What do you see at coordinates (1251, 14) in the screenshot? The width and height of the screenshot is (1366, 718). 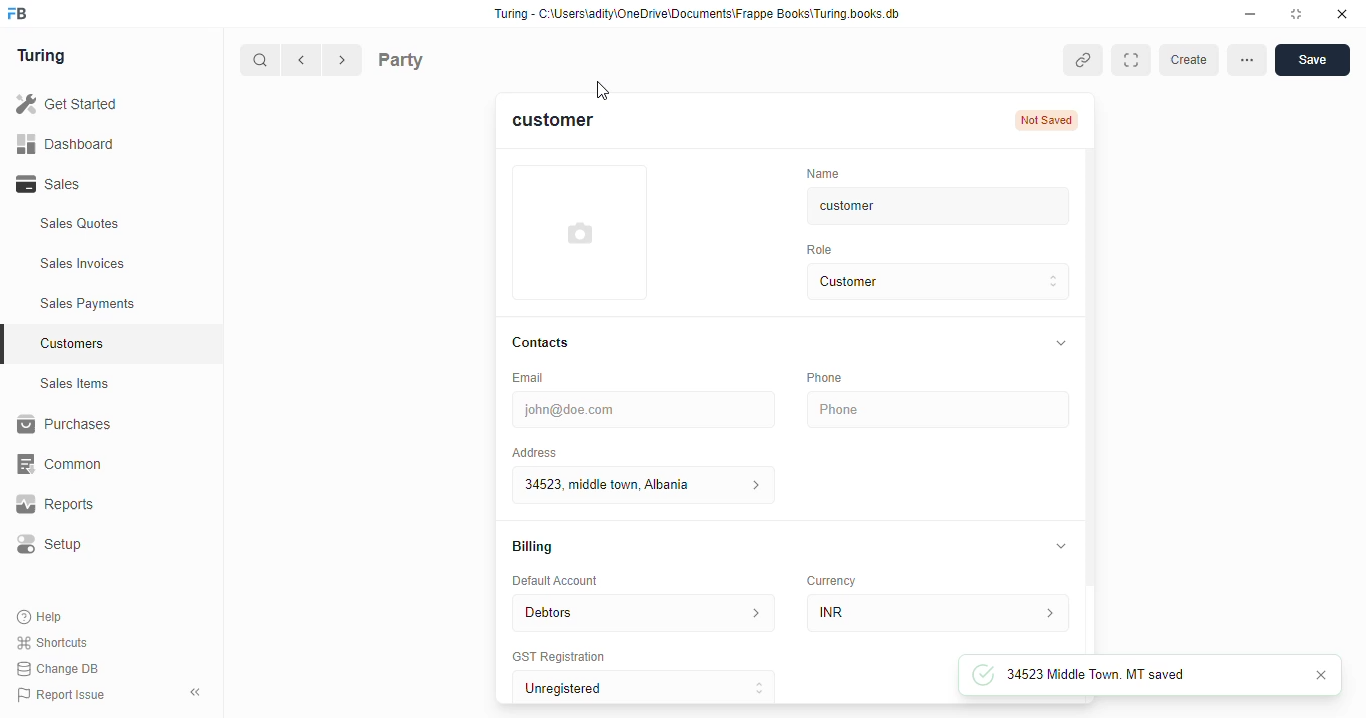 I see `minimise` at bounding box center [1251, 14].